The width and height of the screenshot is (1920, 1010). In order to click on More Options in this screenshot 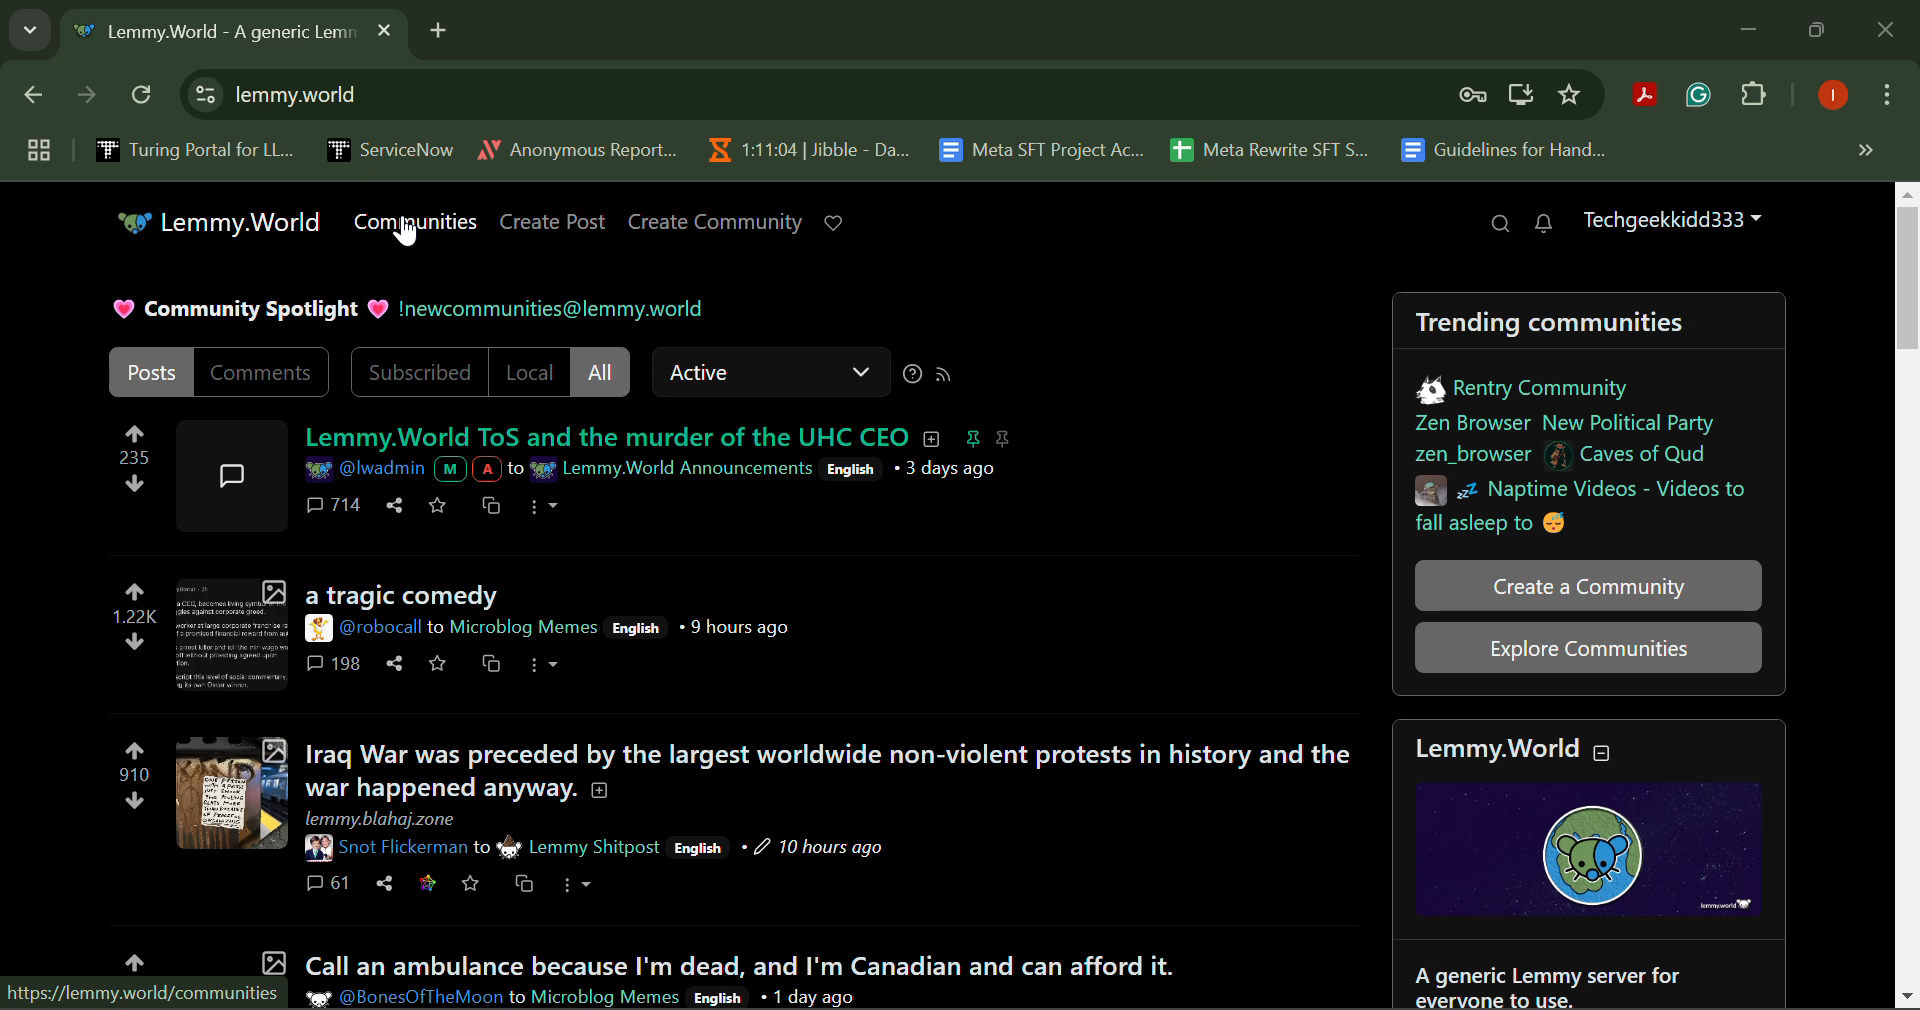, I will do `click(542, 507)`.